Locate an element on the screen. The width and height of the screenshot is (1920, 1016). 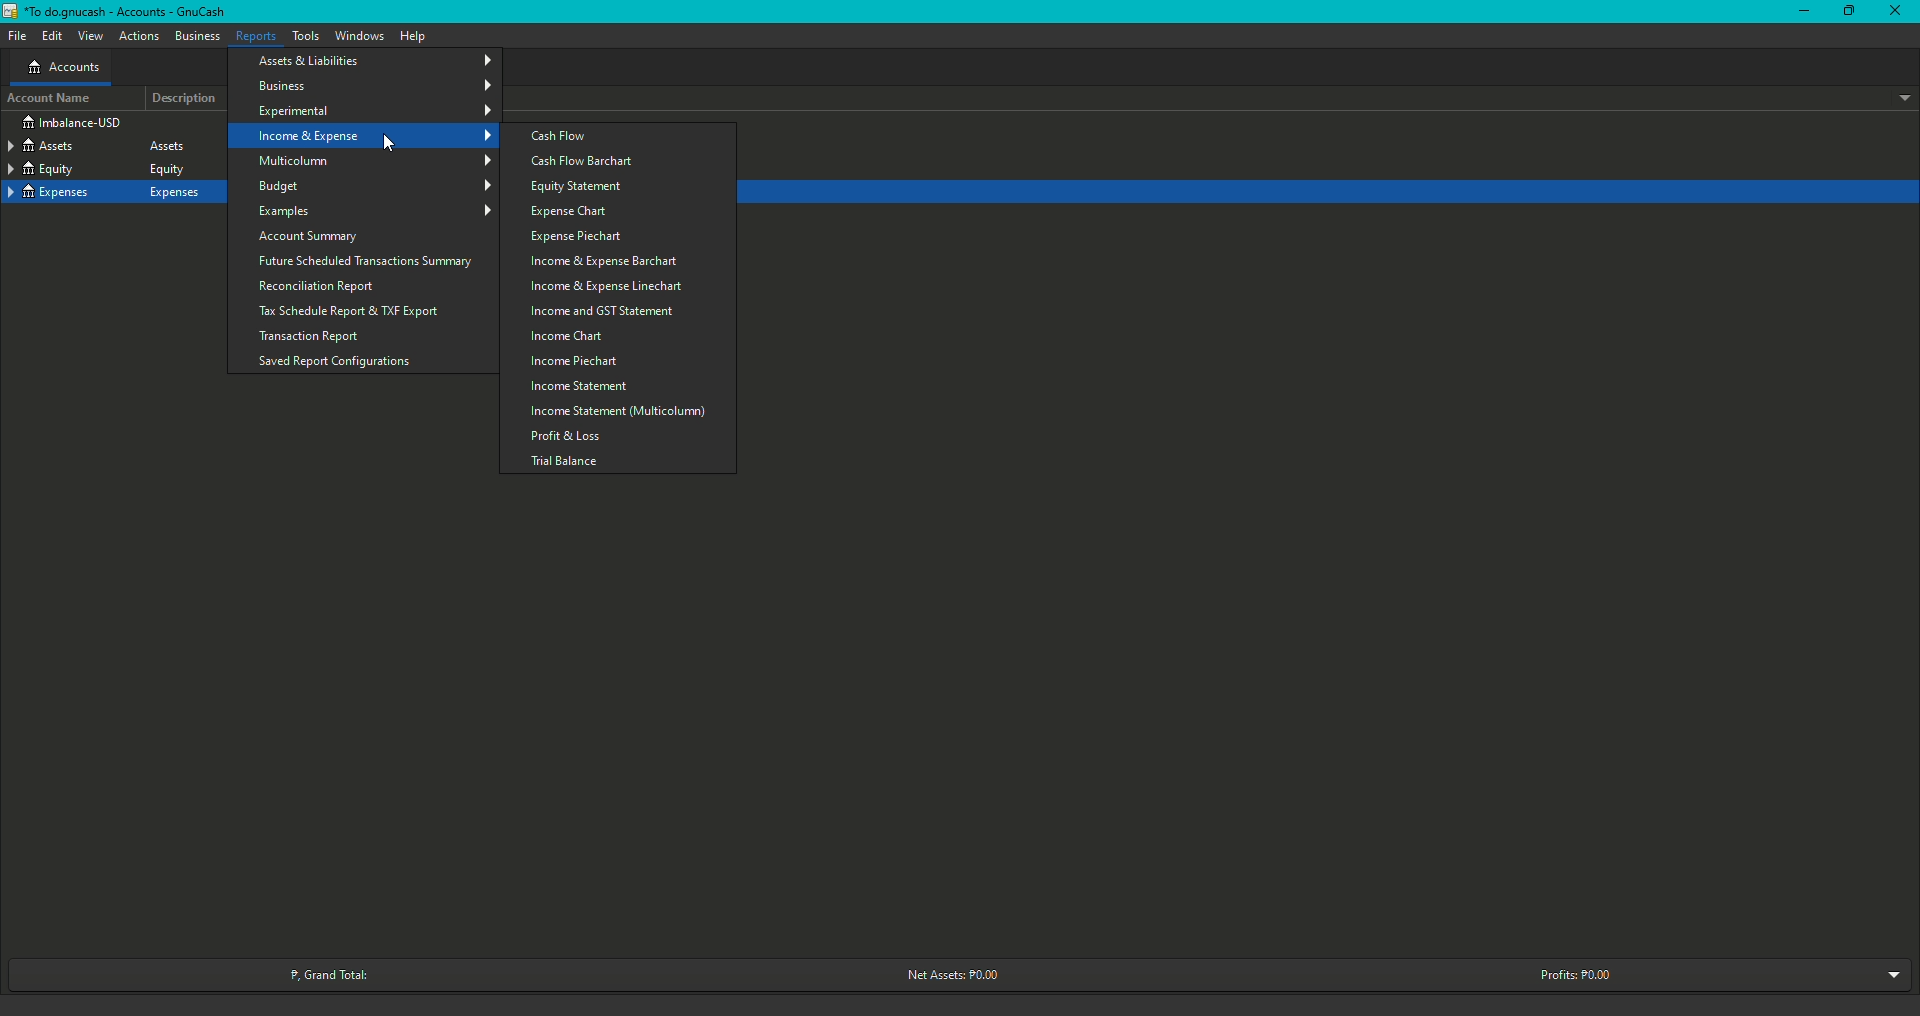
Multicolumn is located at coordinates (374, 161).